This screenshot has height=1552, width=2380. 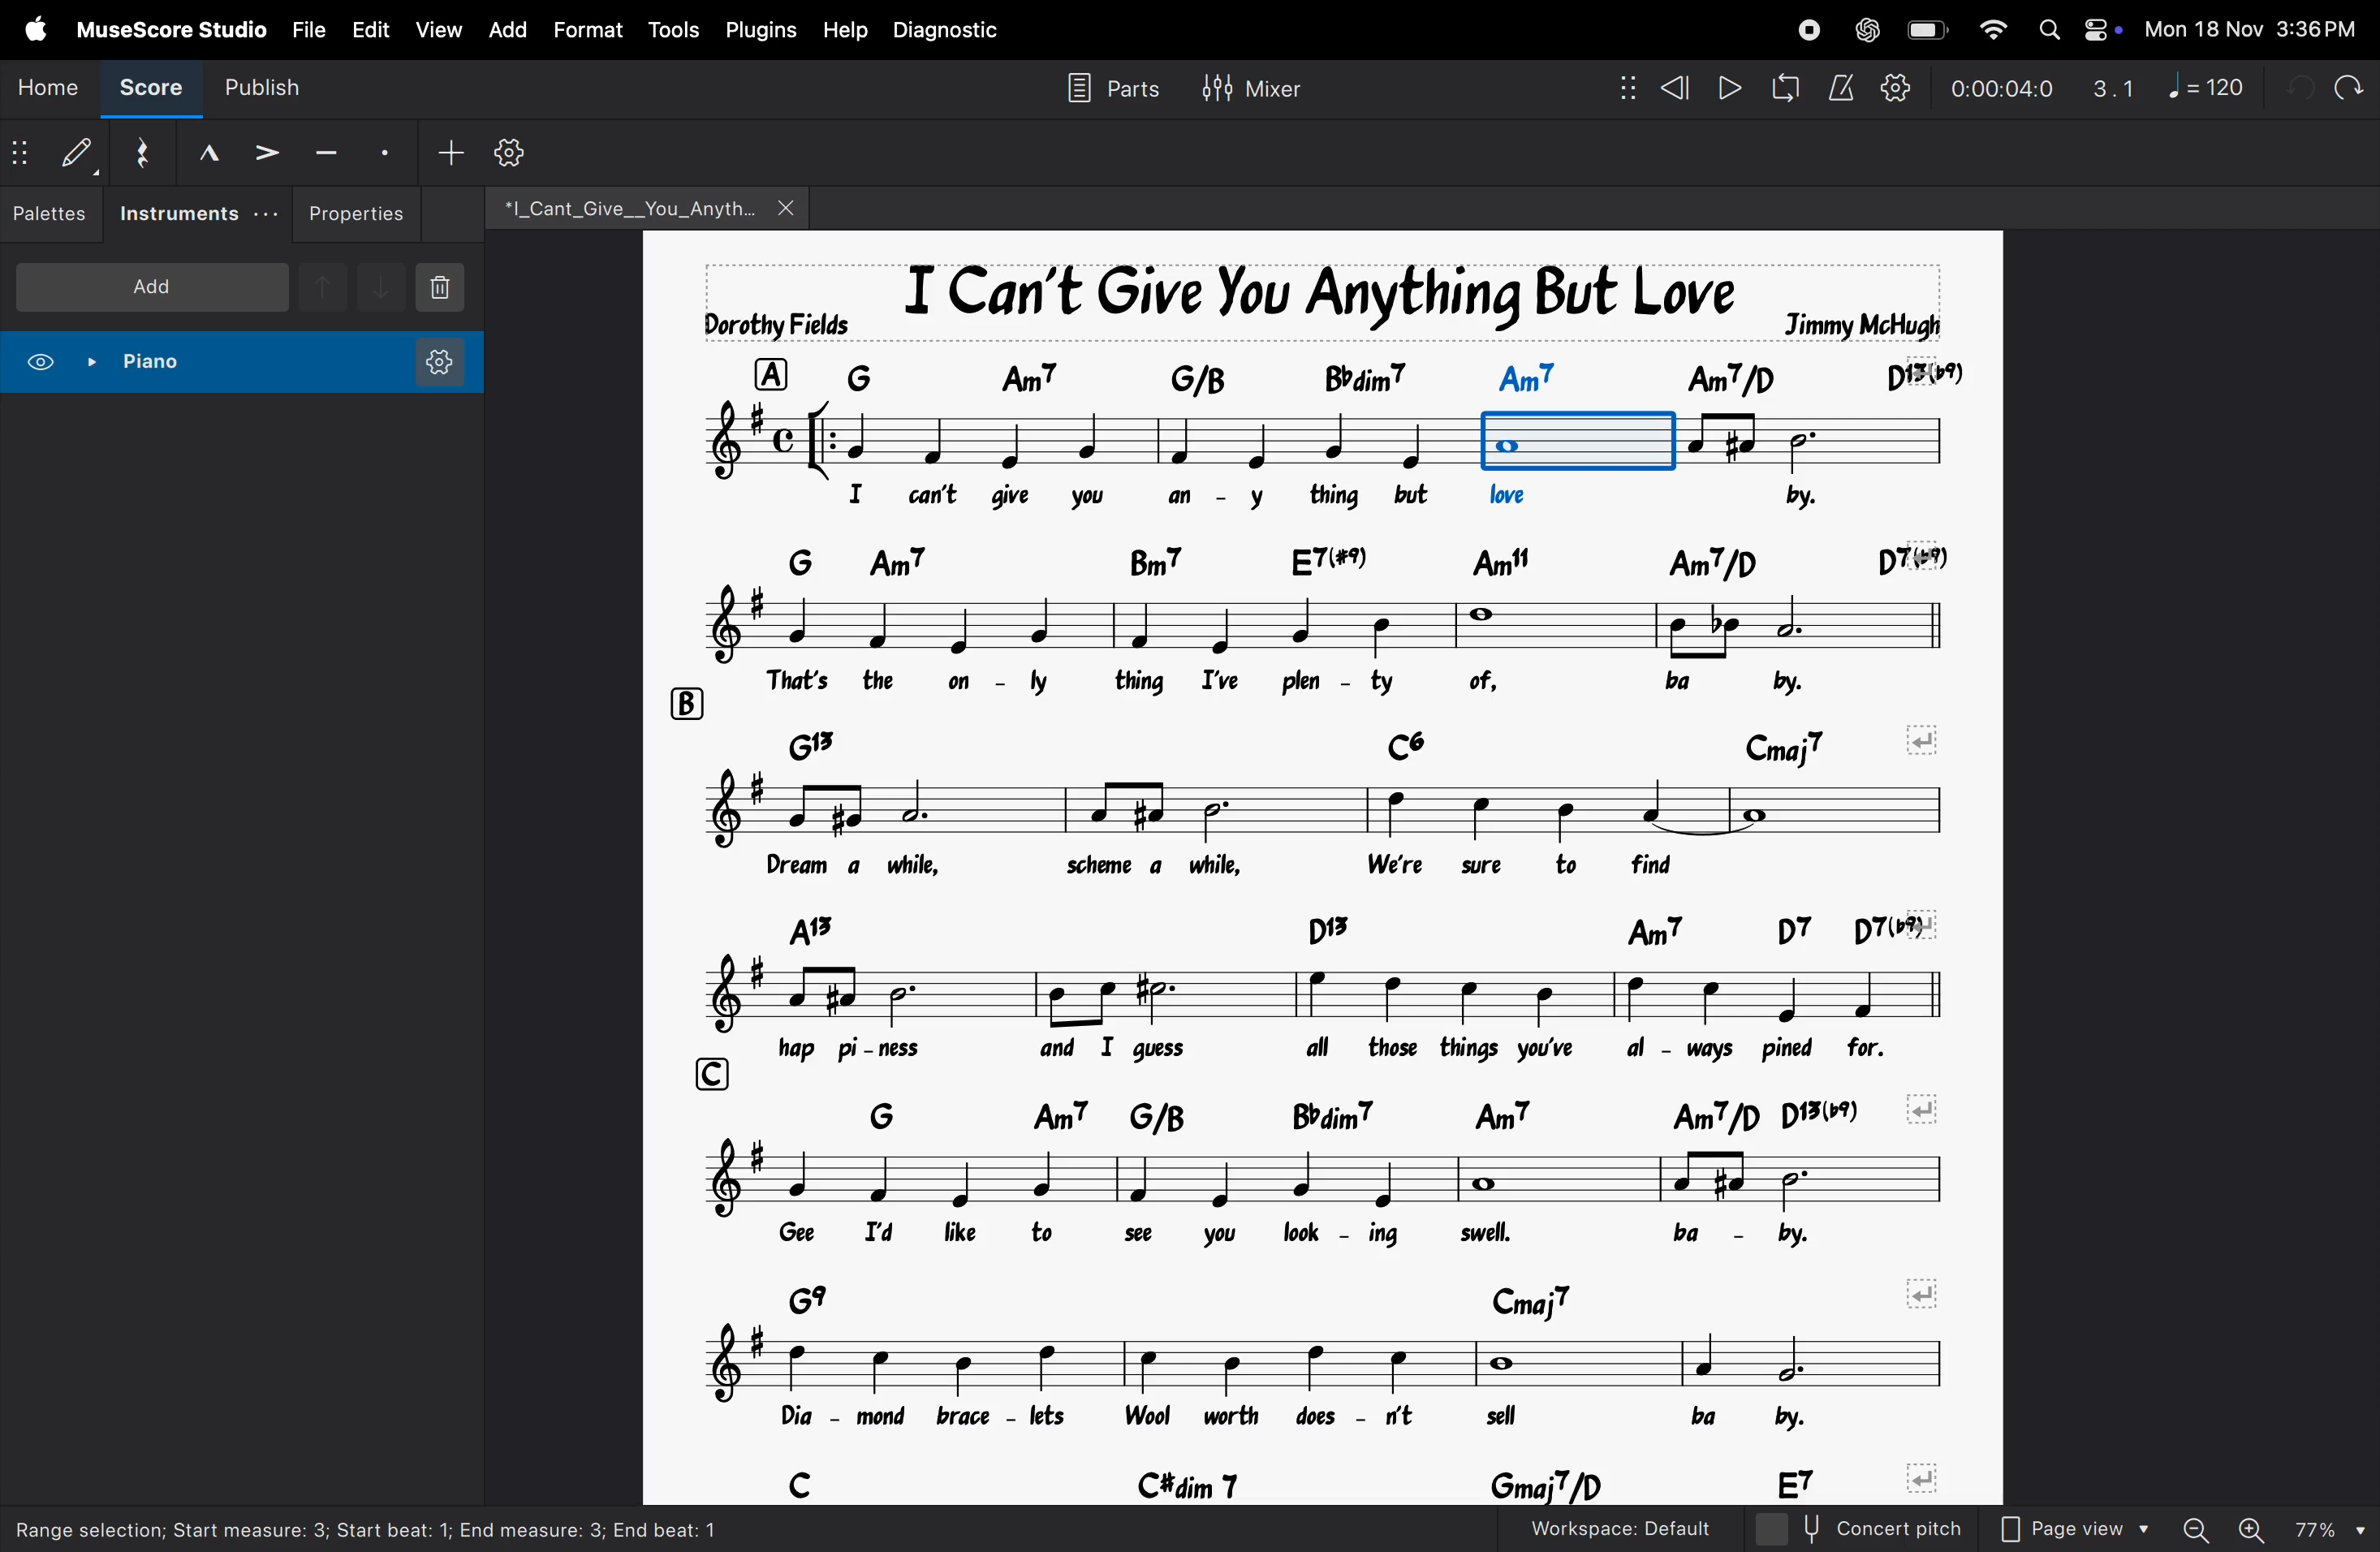 I want to click on selection information, so click(x=375, y=1527).